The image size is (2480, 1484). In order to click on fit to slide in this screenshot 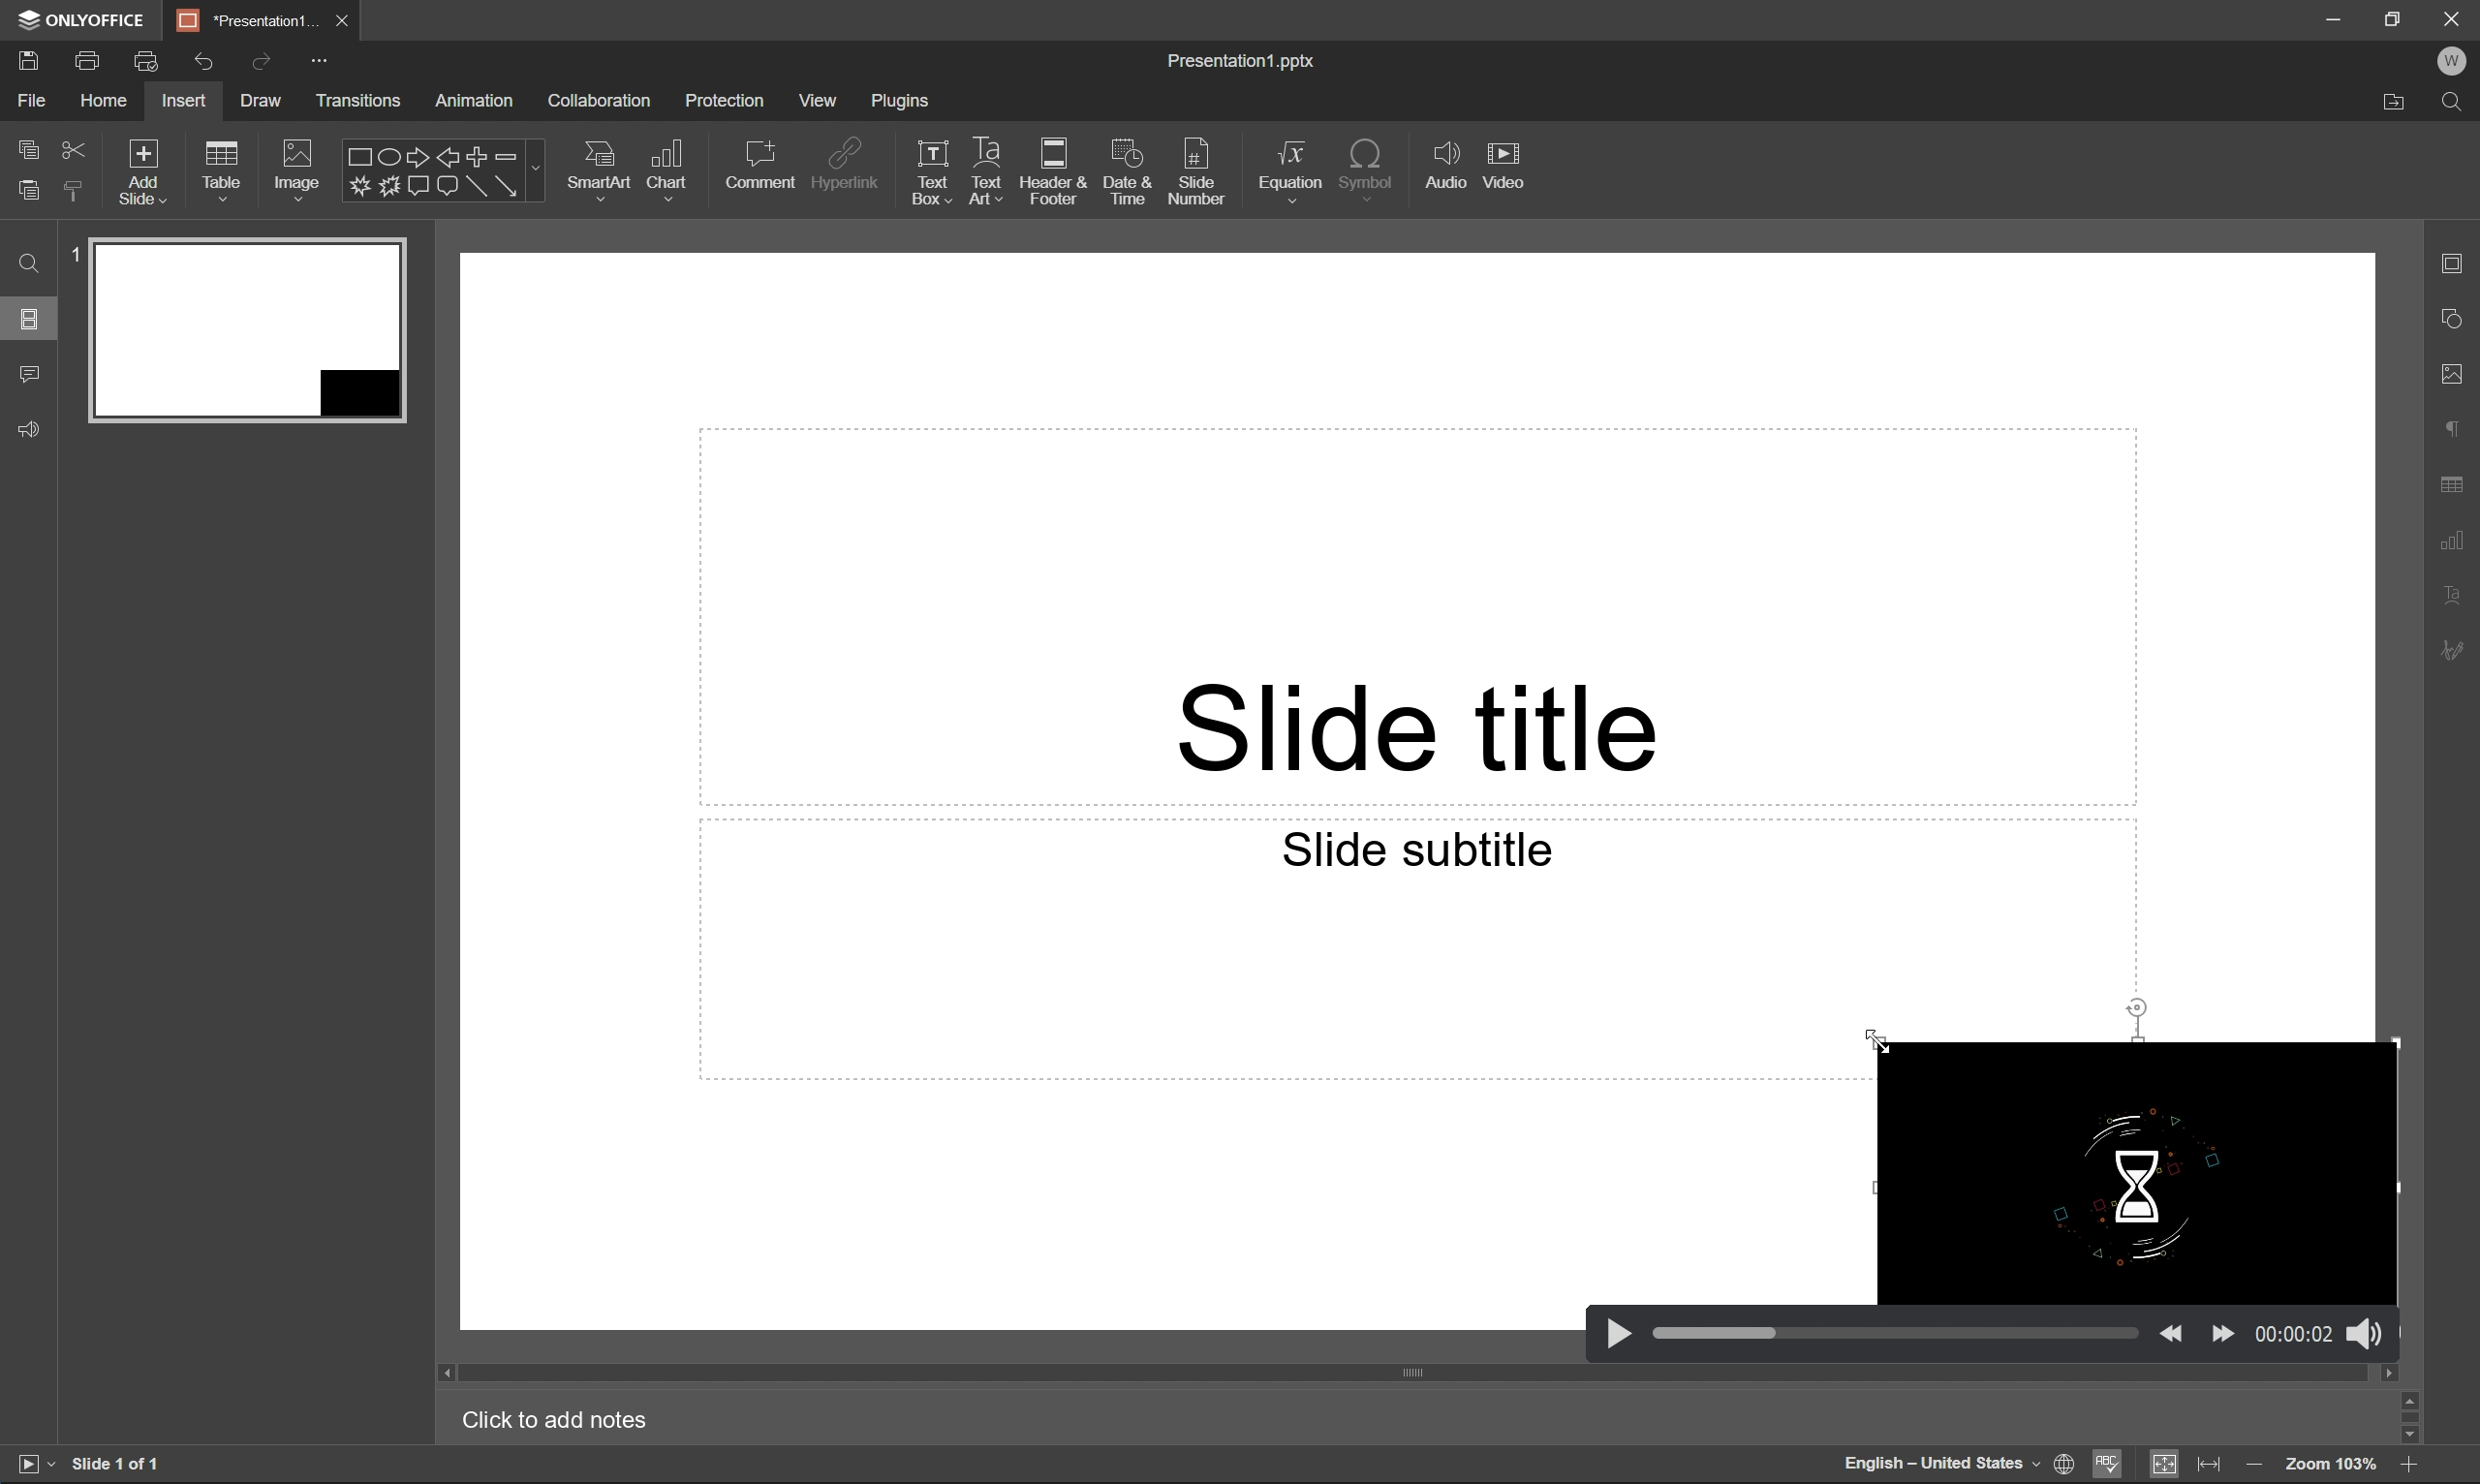, I will do `click(2162, 1465)`.